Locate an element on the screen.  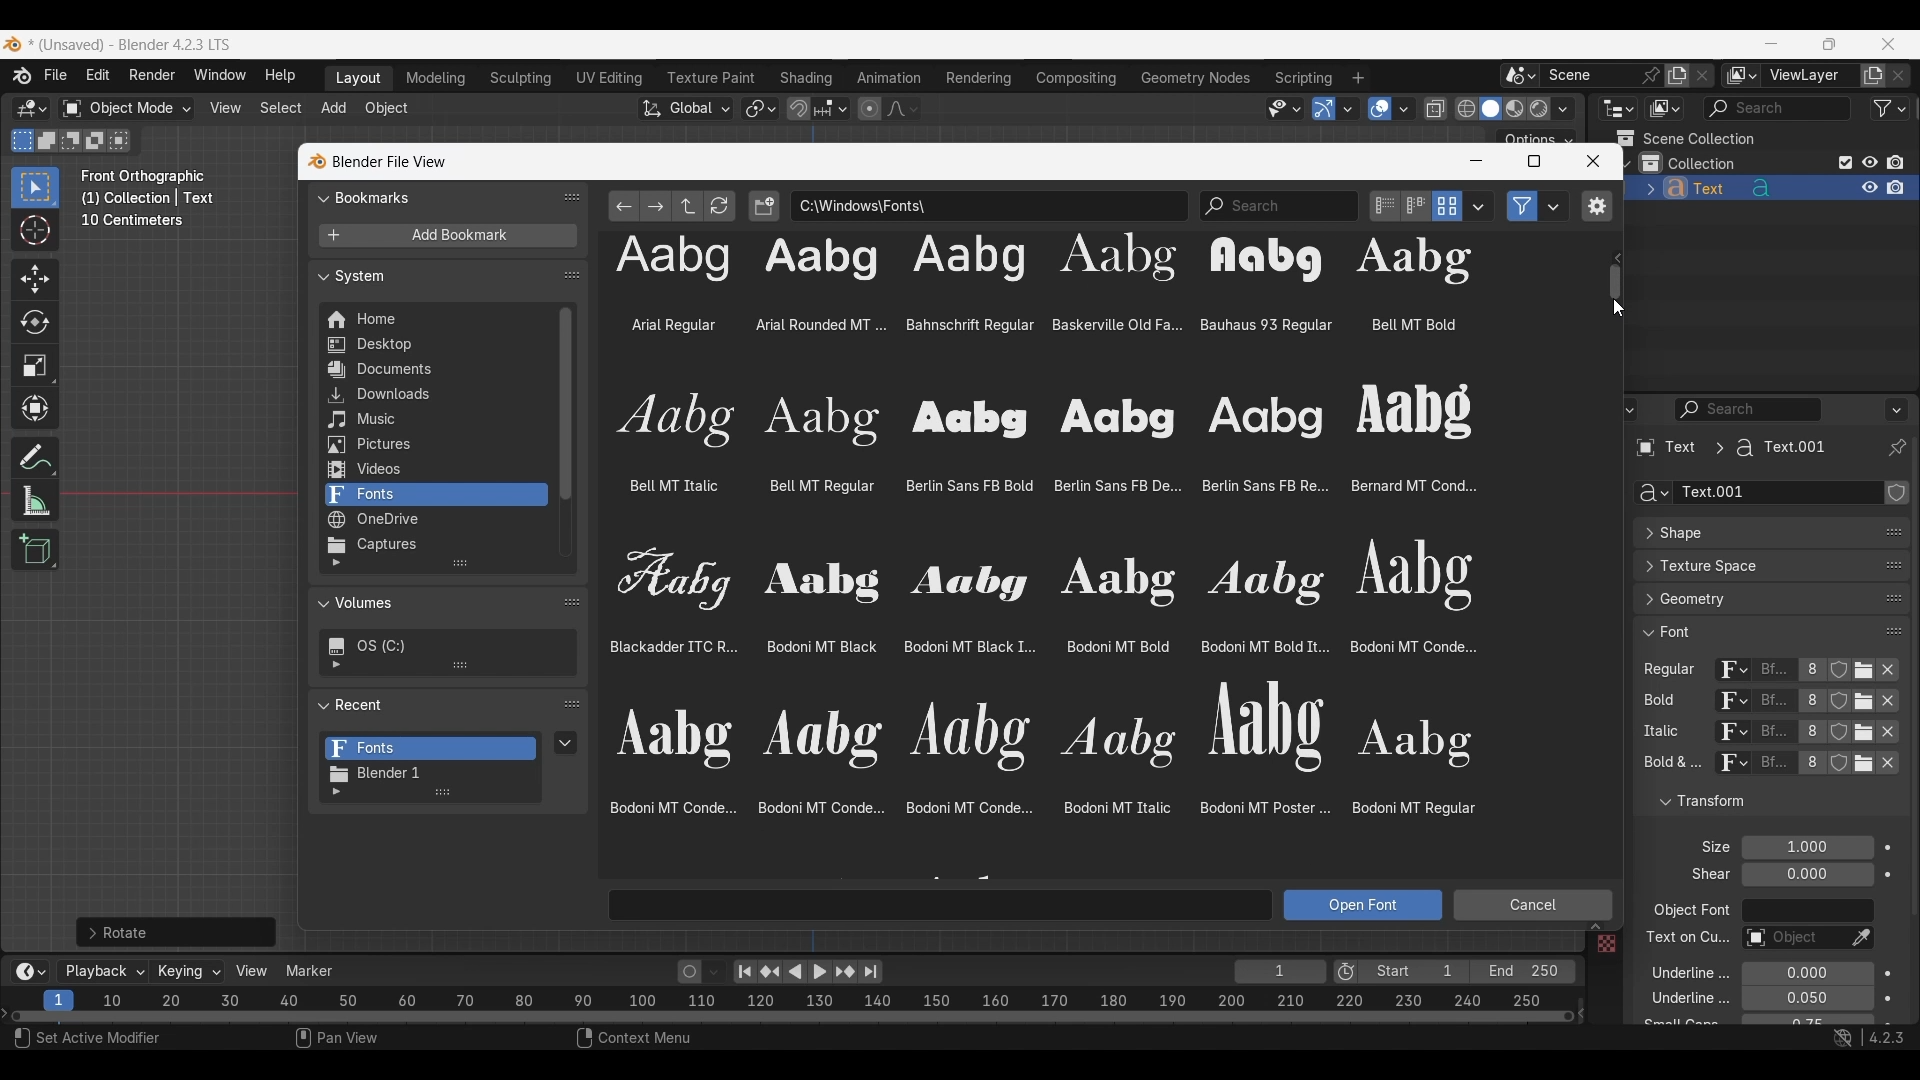
 is located at coordinates (1685, 940).